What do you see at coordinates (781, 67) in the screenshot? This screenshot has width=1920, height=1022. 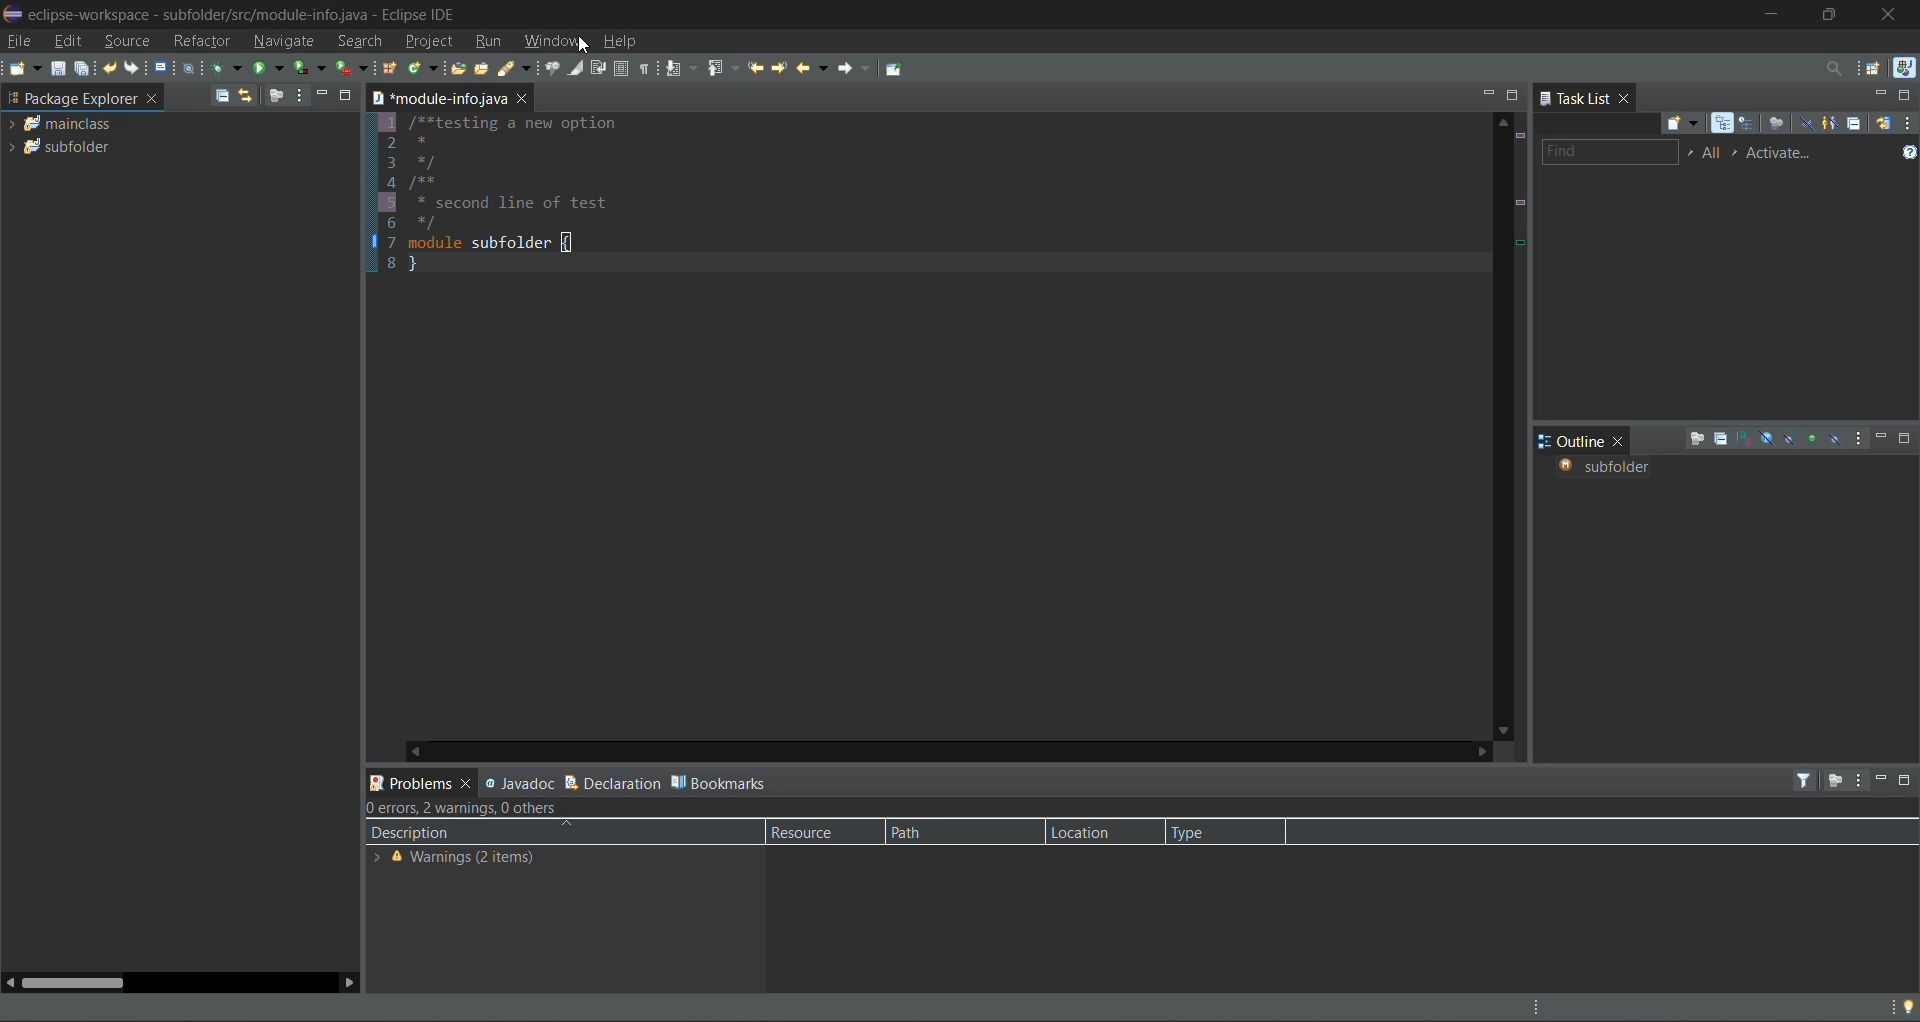 I see `next edit location` at bounding box center [781, 67].